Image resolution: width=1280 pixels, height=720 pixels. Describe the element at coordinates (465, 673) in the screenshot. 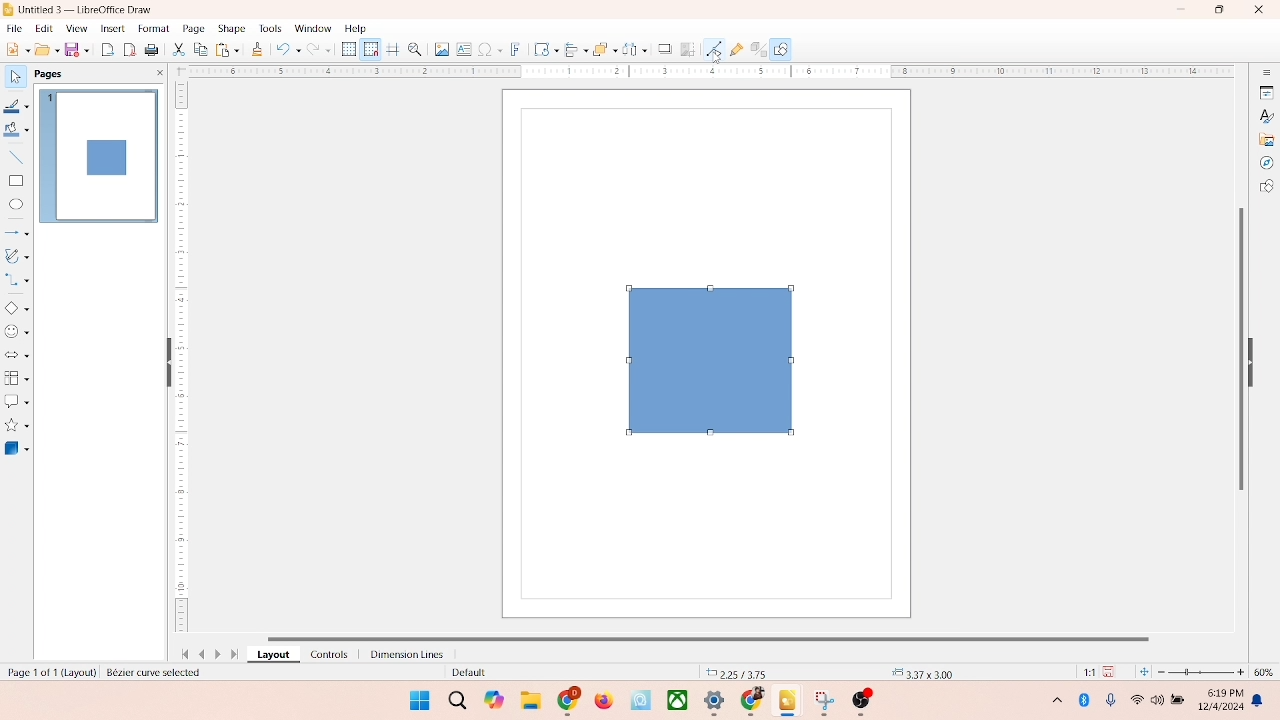

I see `default` at that location.